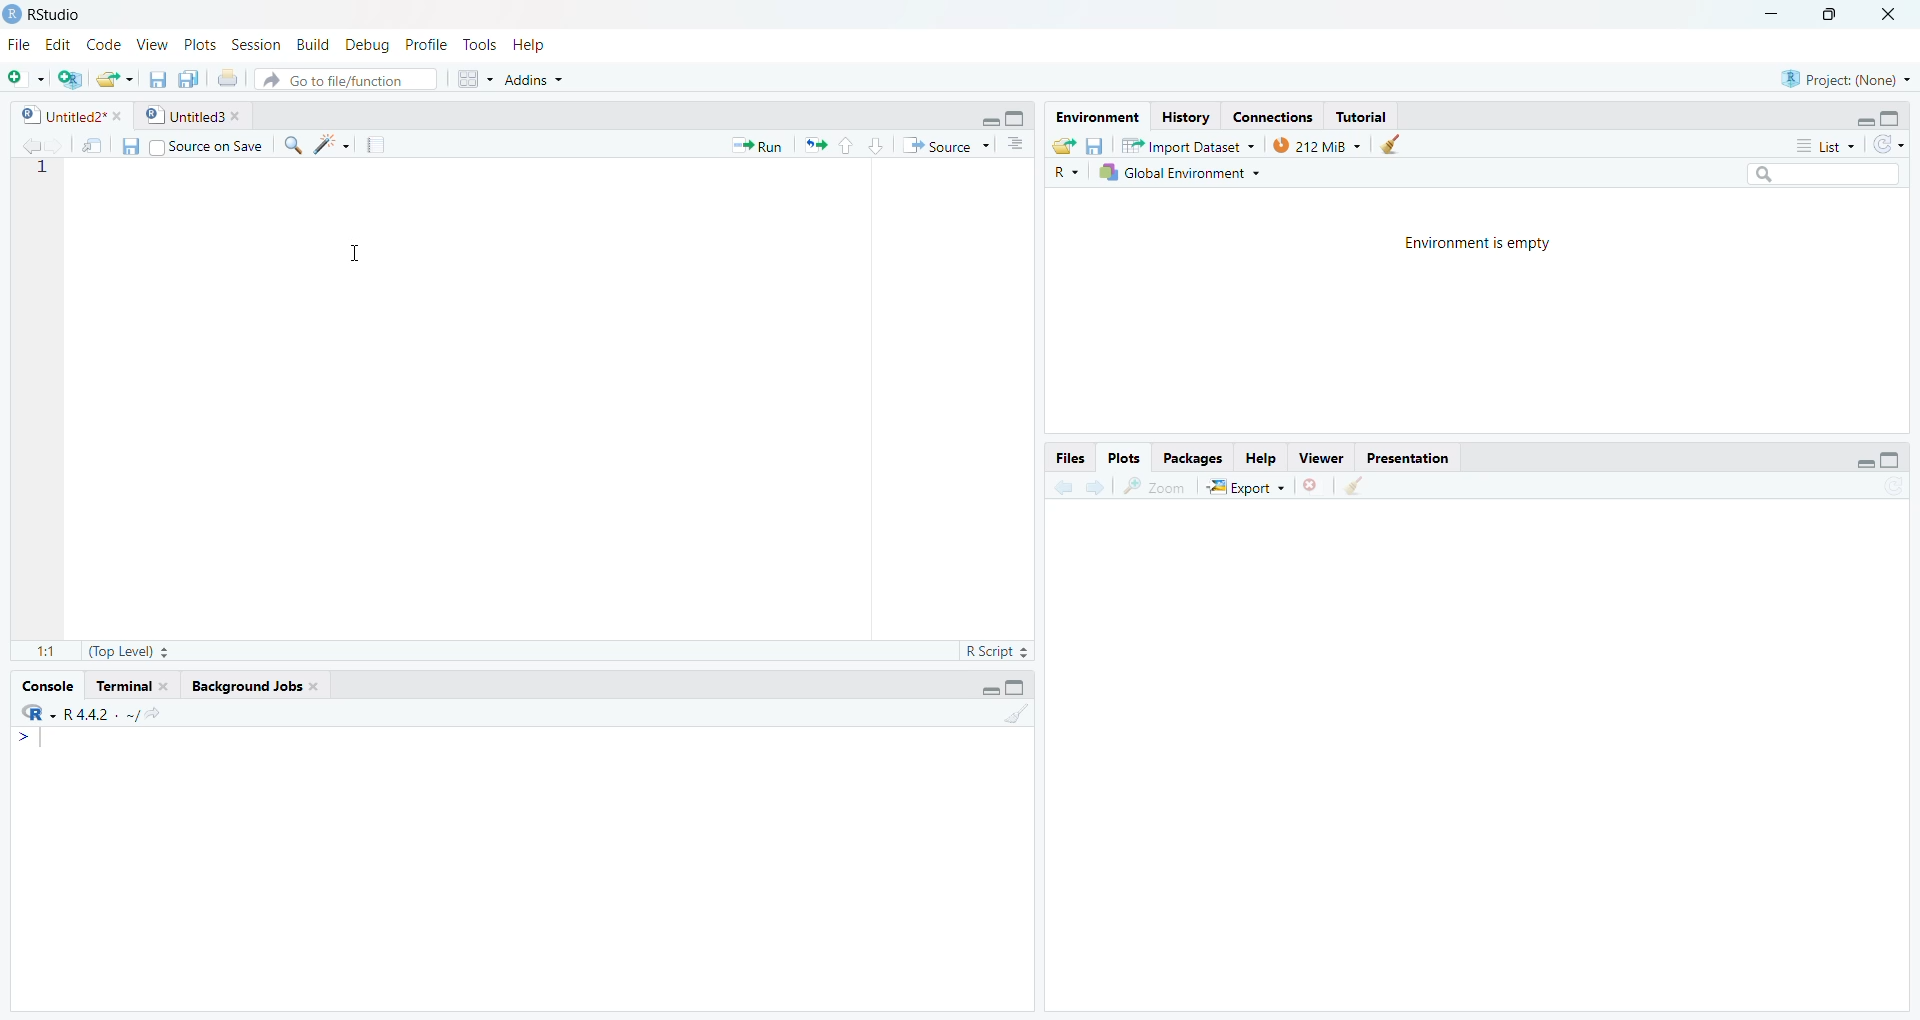 The image size is (1920, 1020). What do you see at coordinates (56, 42) in the screenshot?
I see `edit` at bounding box center [56, 42].